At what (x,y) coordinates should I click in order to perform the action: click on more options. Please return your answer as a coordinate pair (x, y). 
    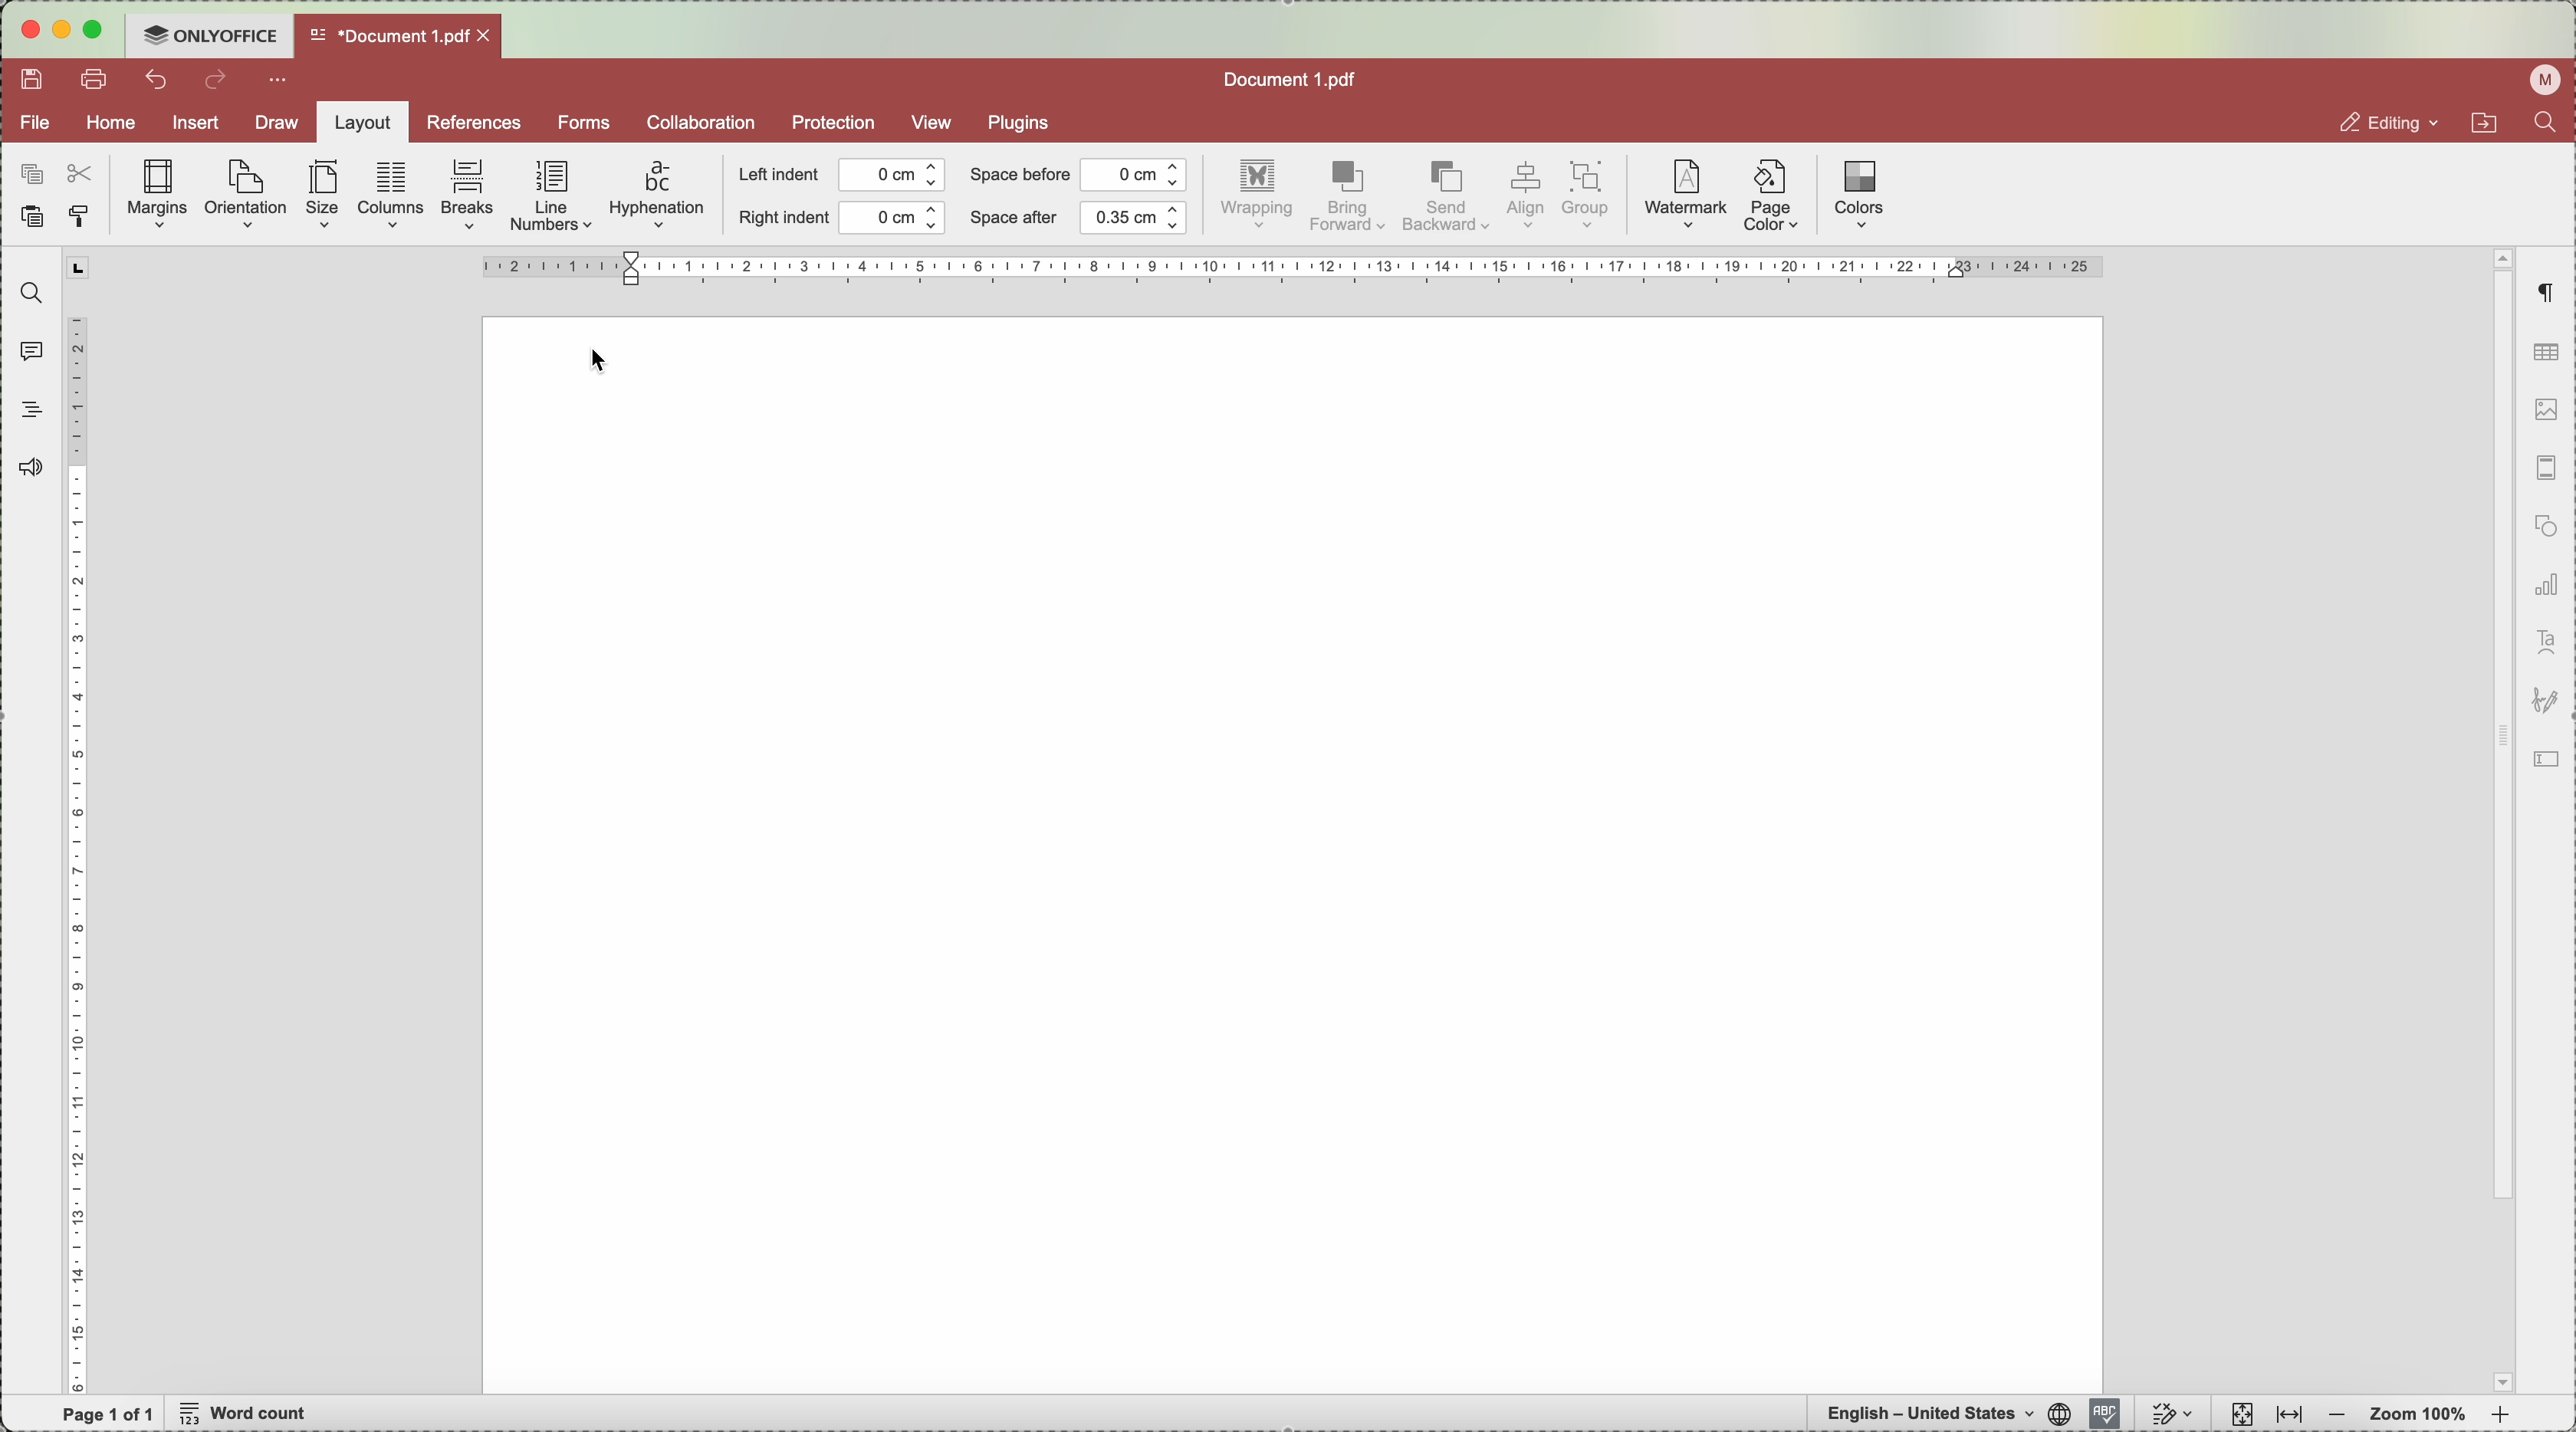
    Looking at the image, I should click on (281, 82).